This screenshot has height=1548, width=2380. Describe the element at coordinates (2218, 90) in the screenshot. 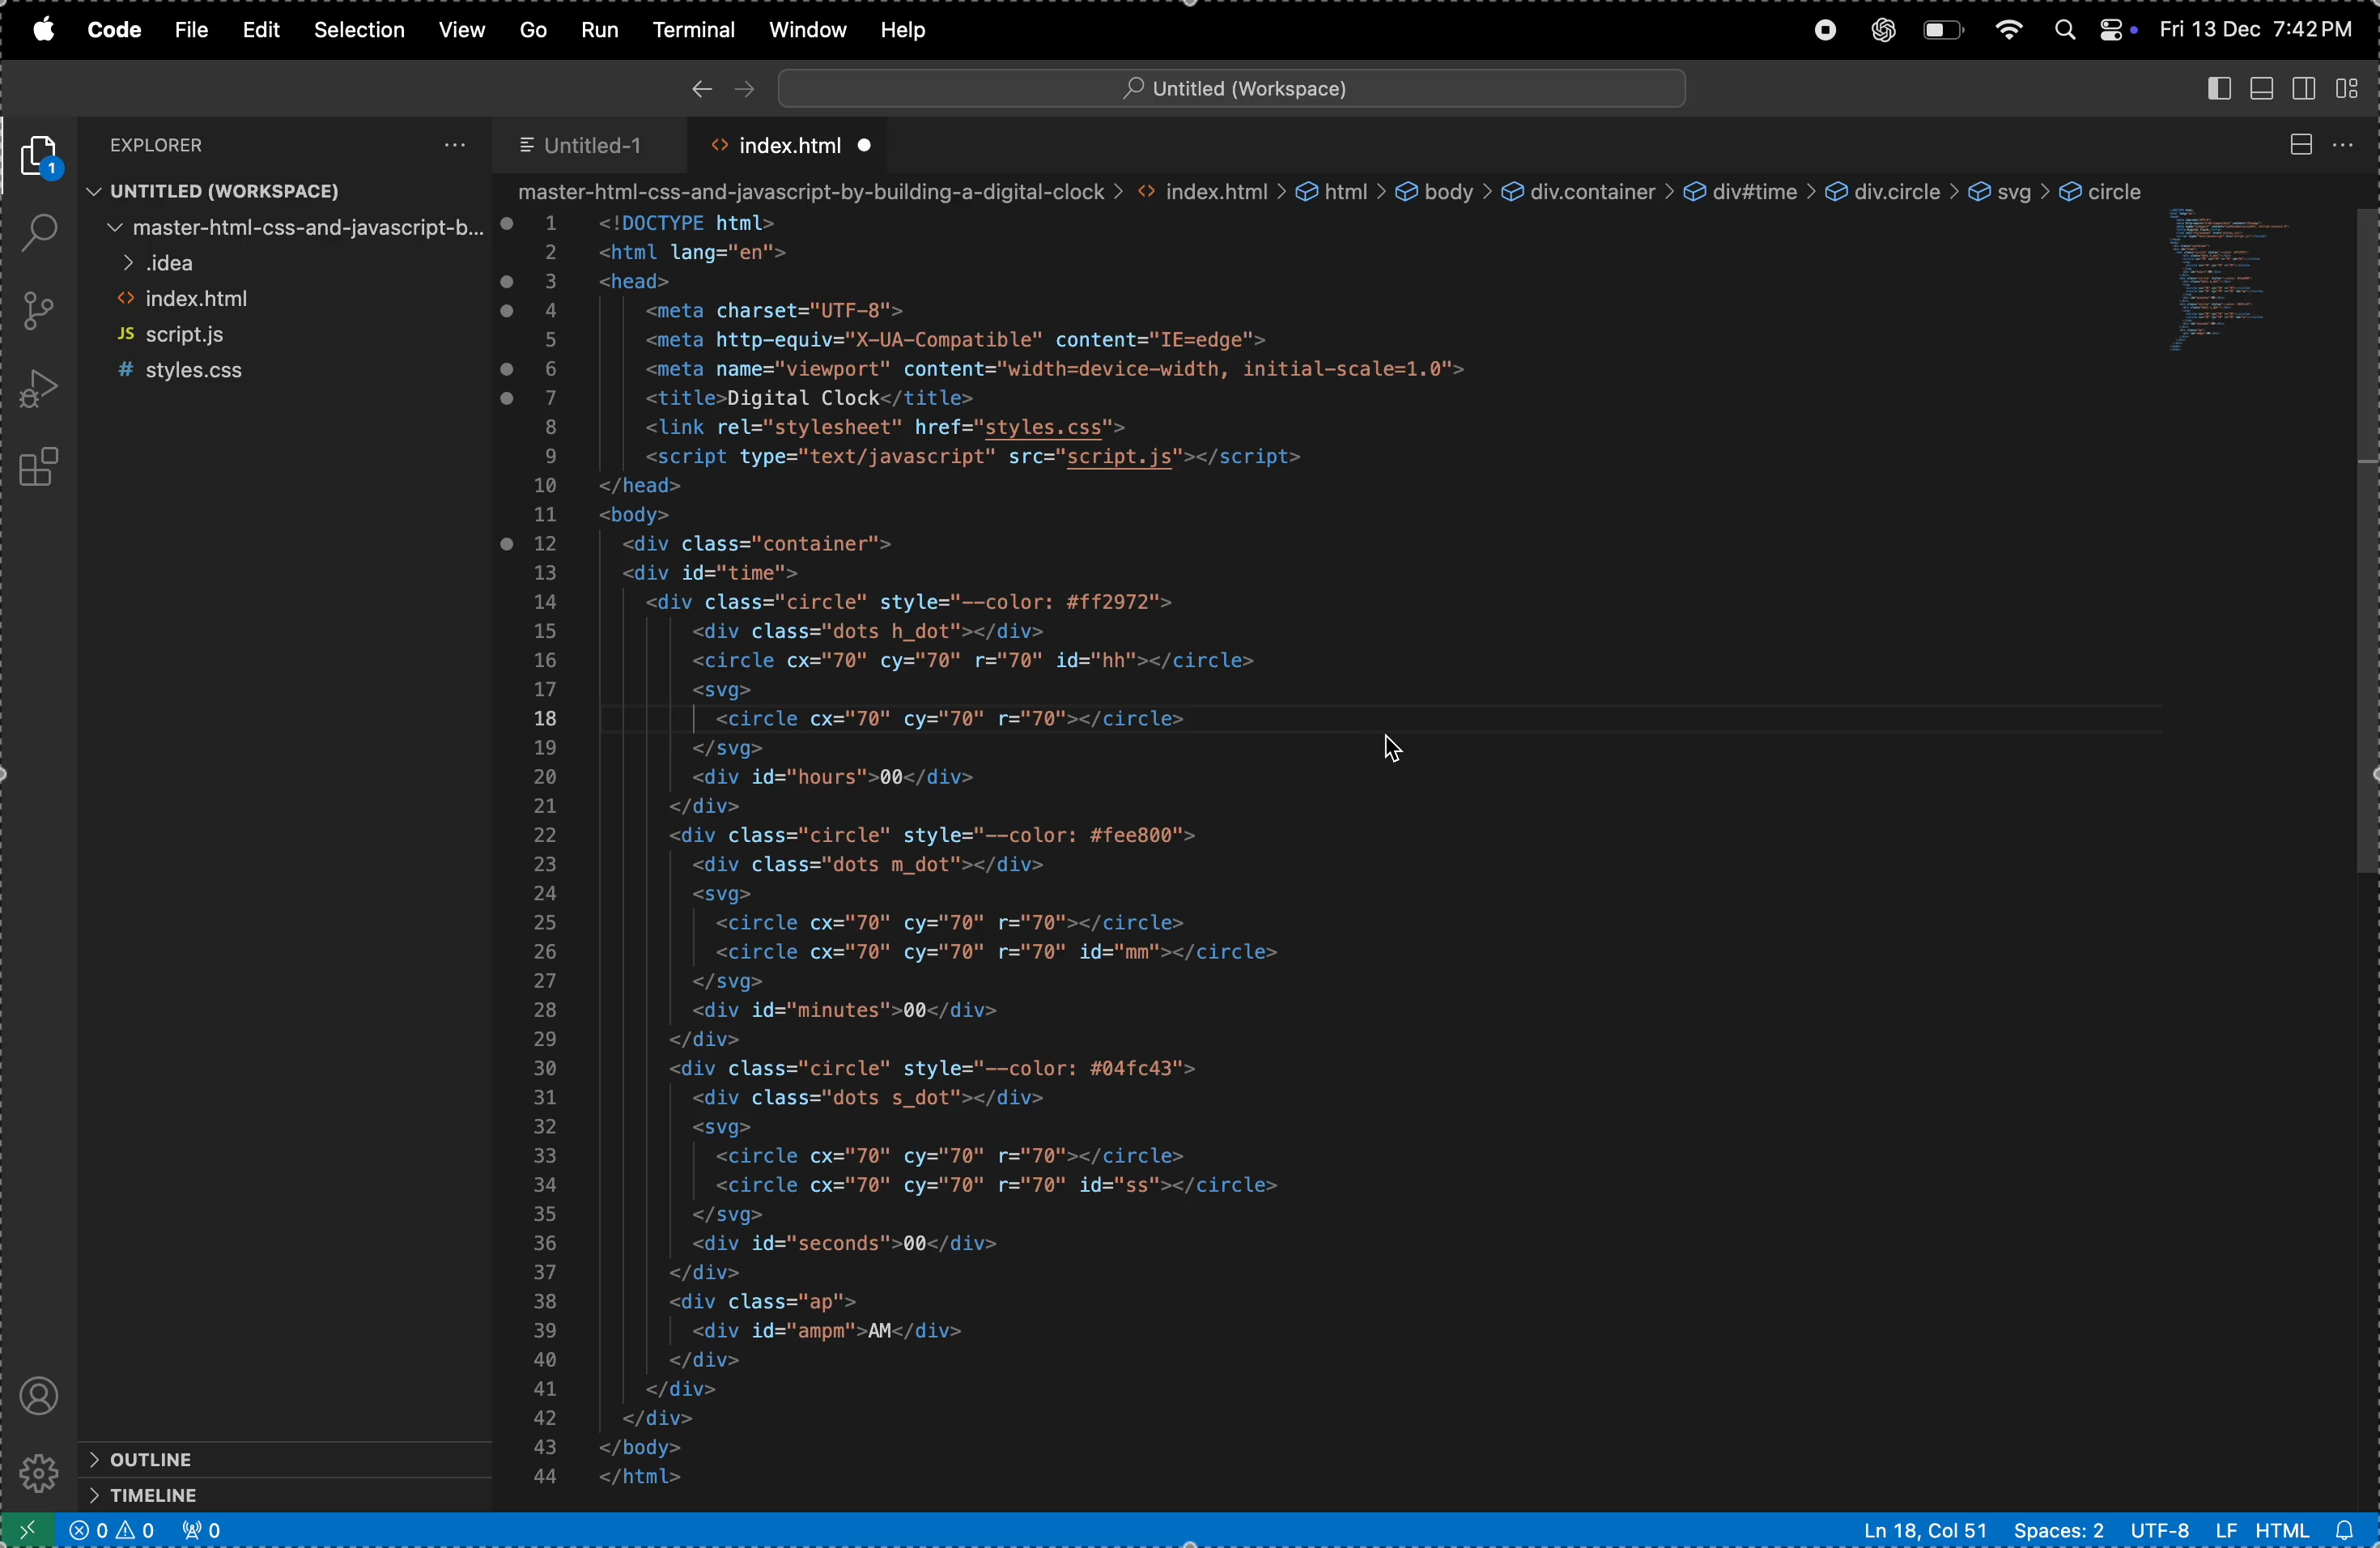

I see `toggle primary side bar` at that location.